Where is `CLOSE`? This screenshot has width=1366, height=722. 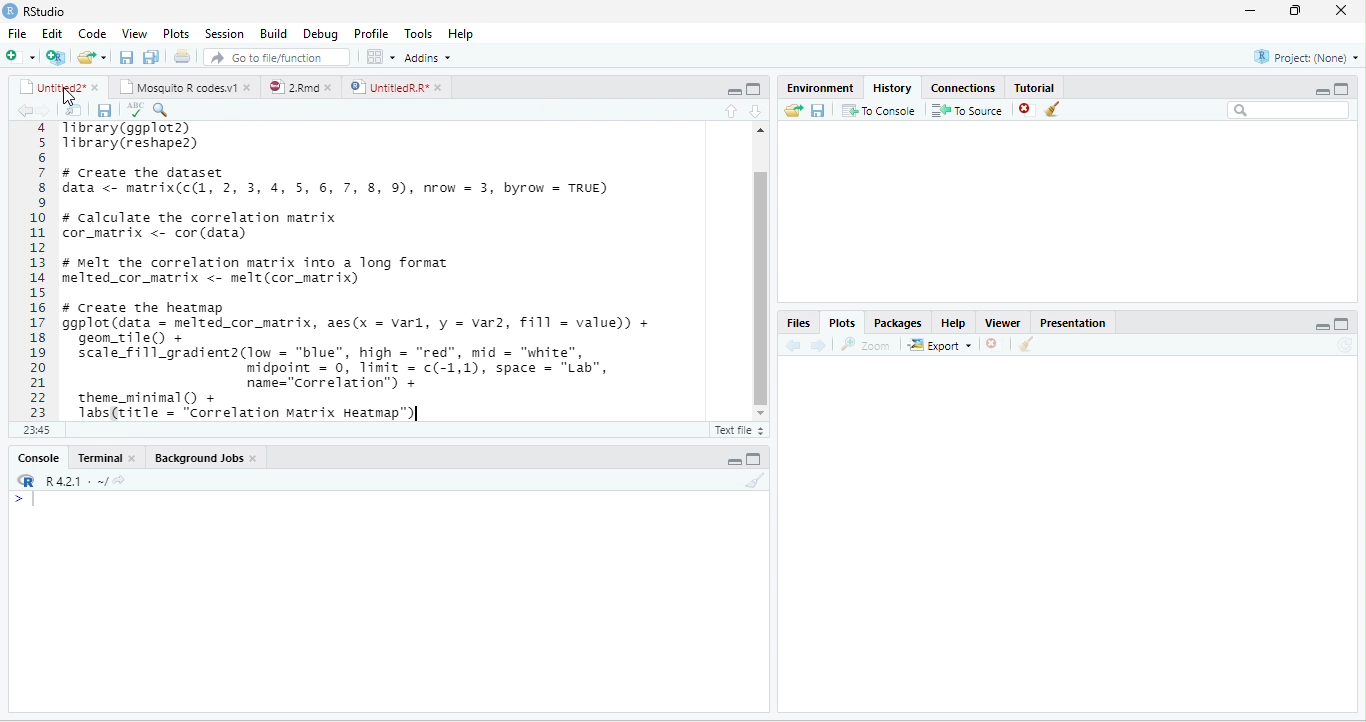
CLOSE is located at coordinates (995, 344).